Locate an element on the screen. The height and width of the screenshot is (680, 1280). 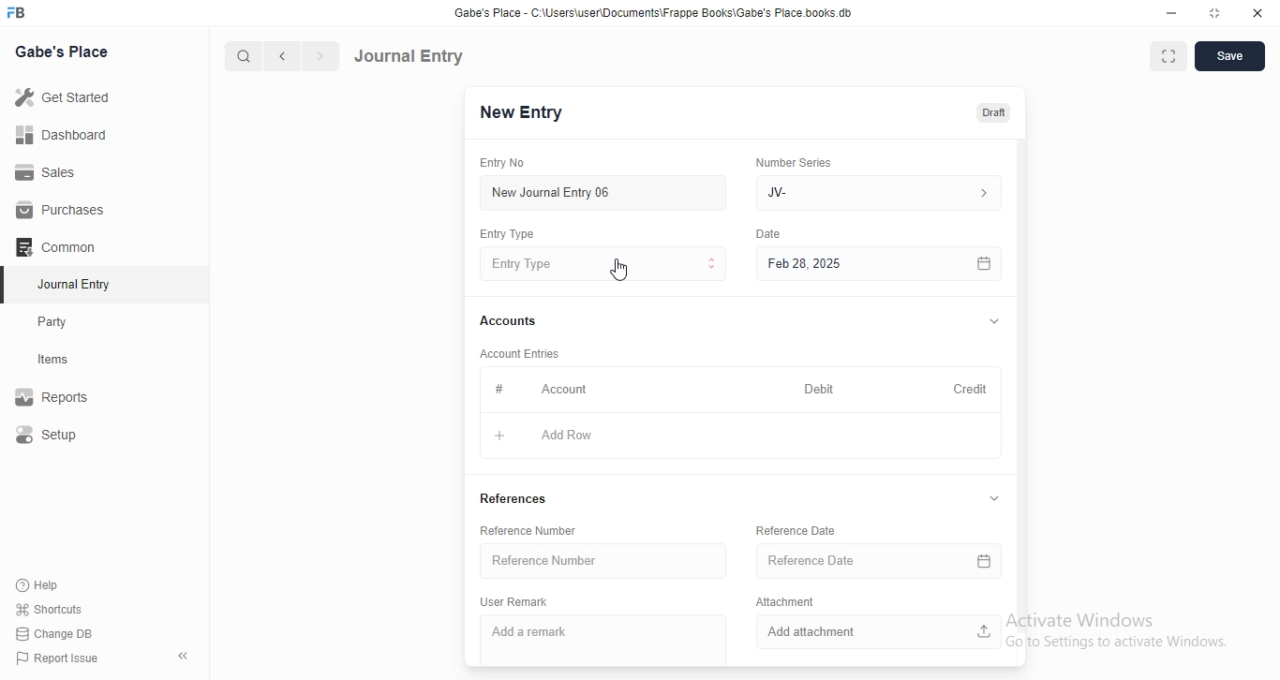
close is located at coordinates (1258, 14).